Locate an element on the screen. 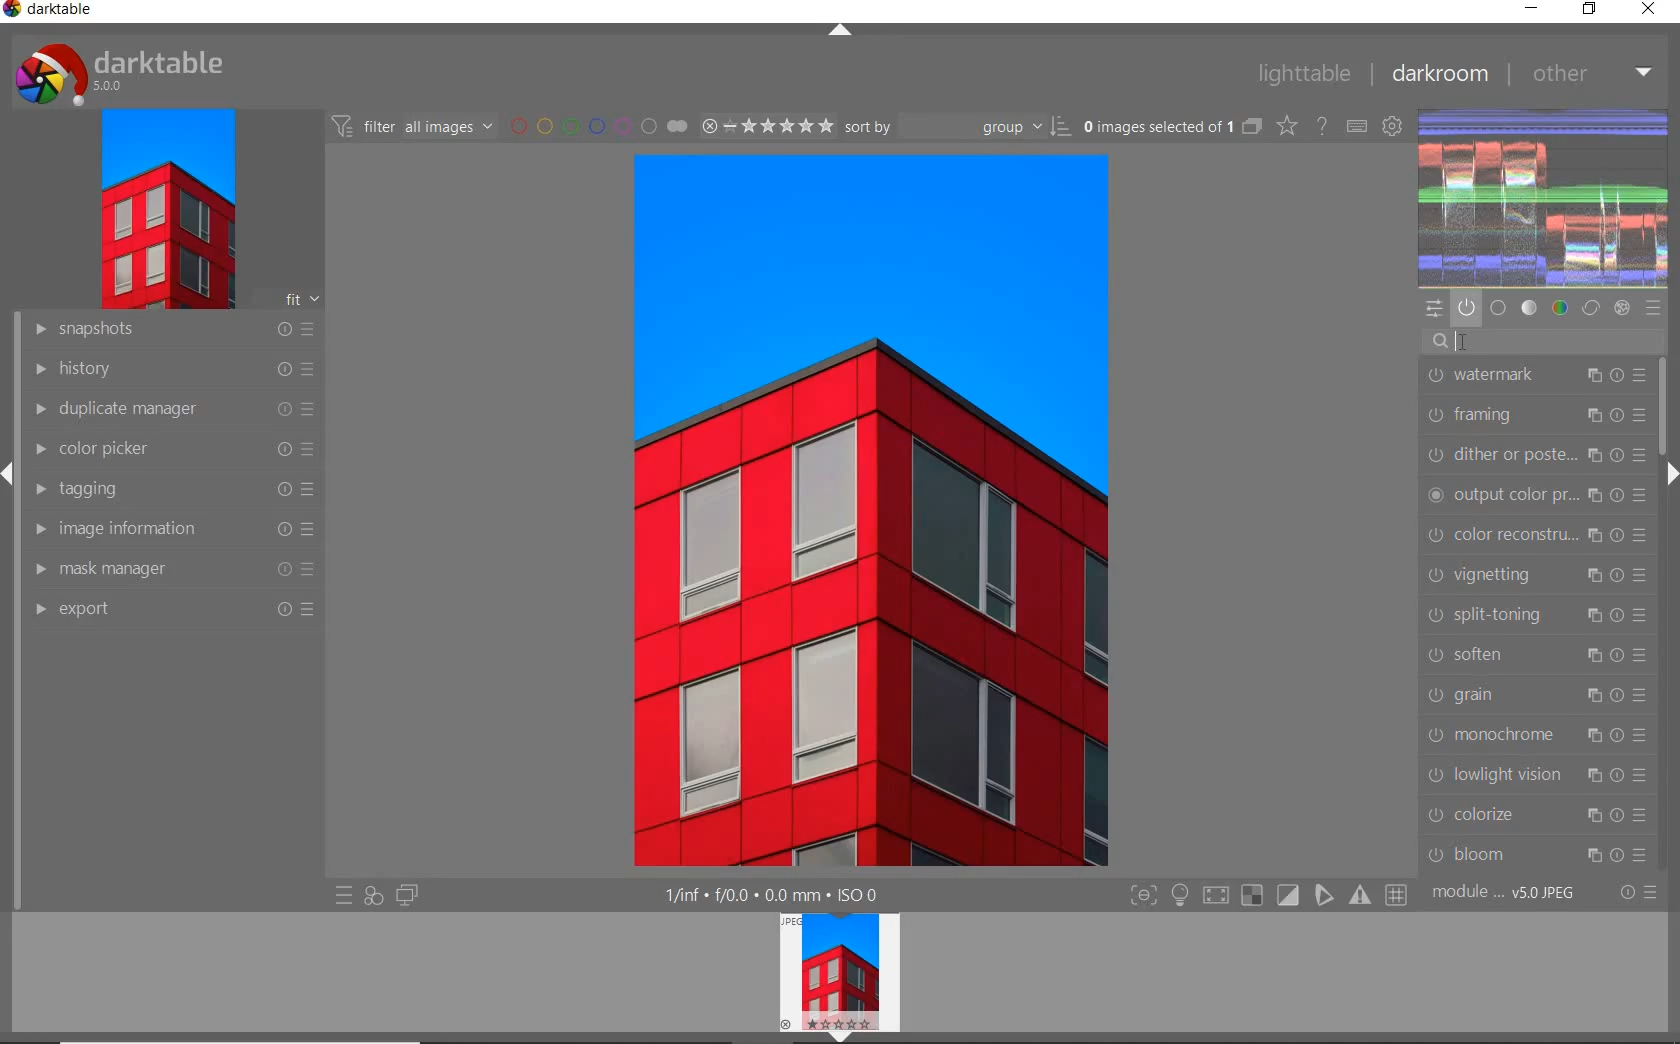  colorize is located at coordinates (1538, 813).